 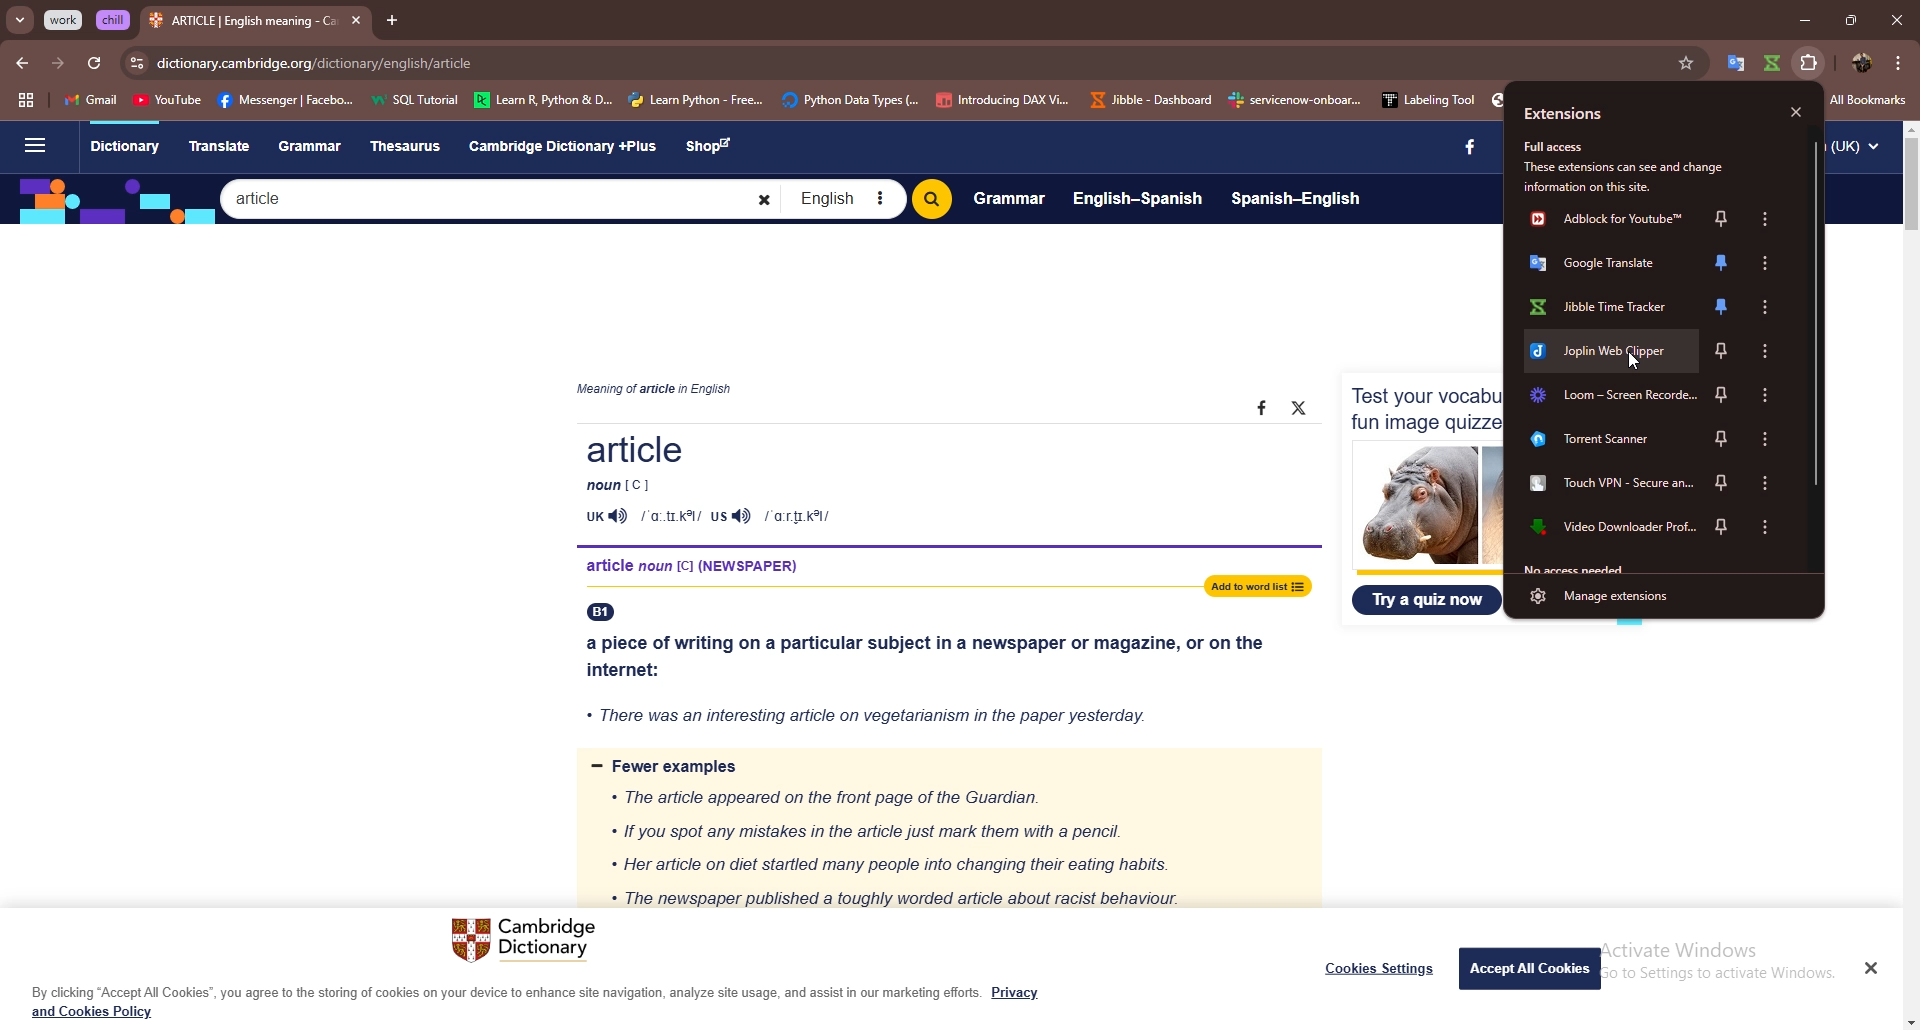 What do you see at coordinates (1763, 264) in the screenshot?
I see `option` at bounding box center [1763, 264].